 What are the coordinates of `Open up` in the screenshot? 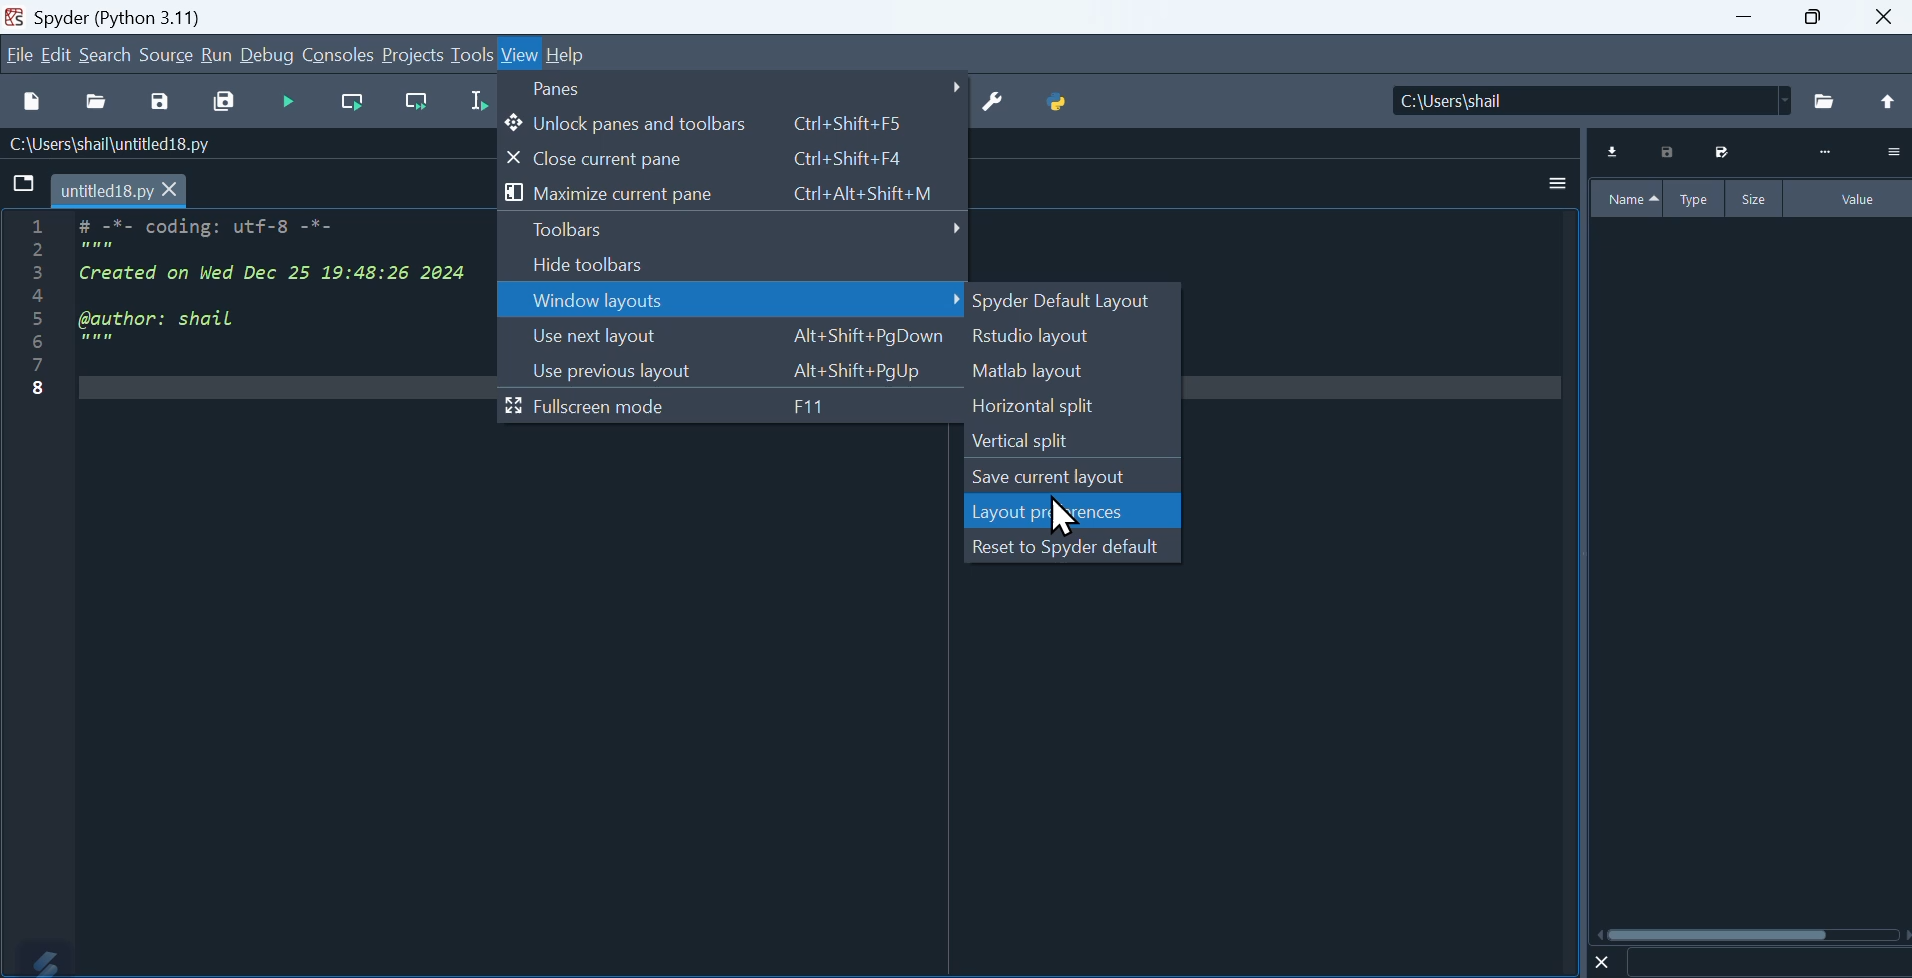 It's located at (1885, 103).